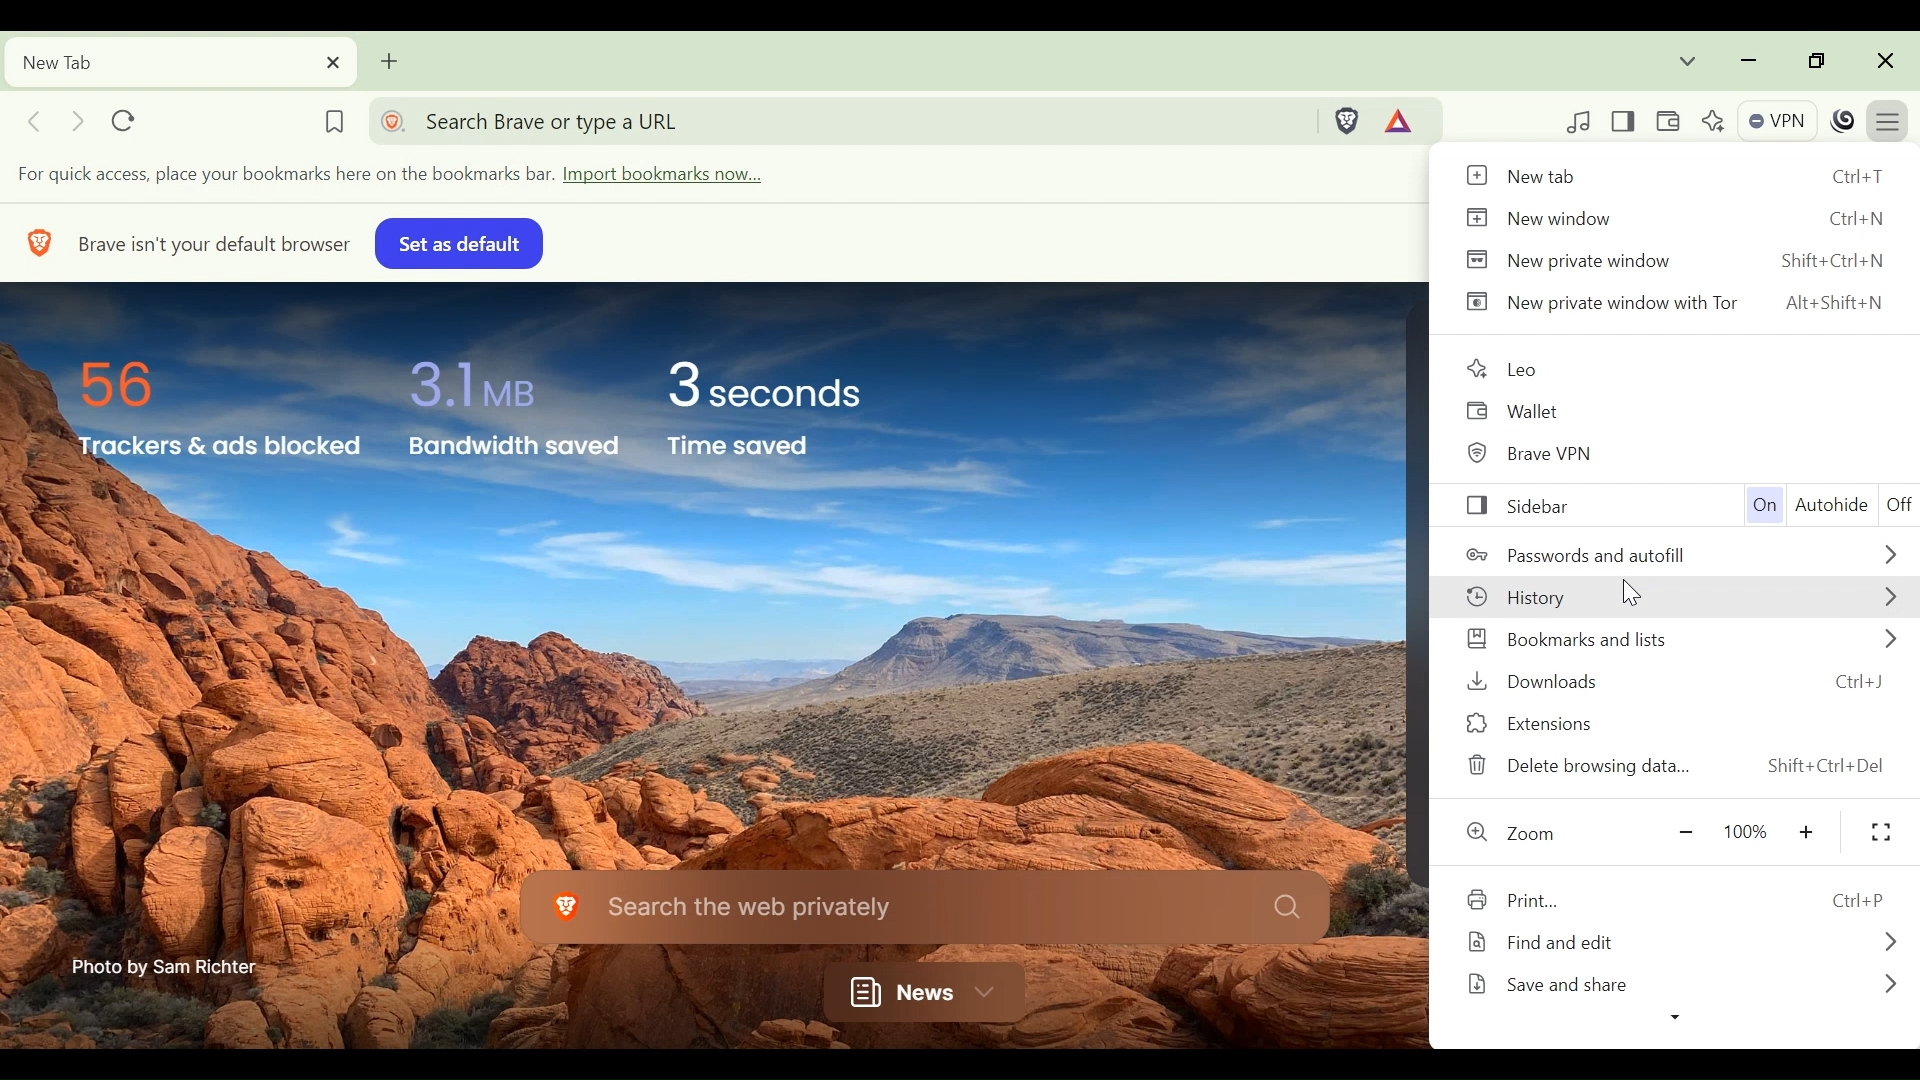 This screenshot has height=1080, width=1920. What do you see at coordinates (76, 119) in the screenshot?
I see `Click to go forward` at bounding box center [76, 119].